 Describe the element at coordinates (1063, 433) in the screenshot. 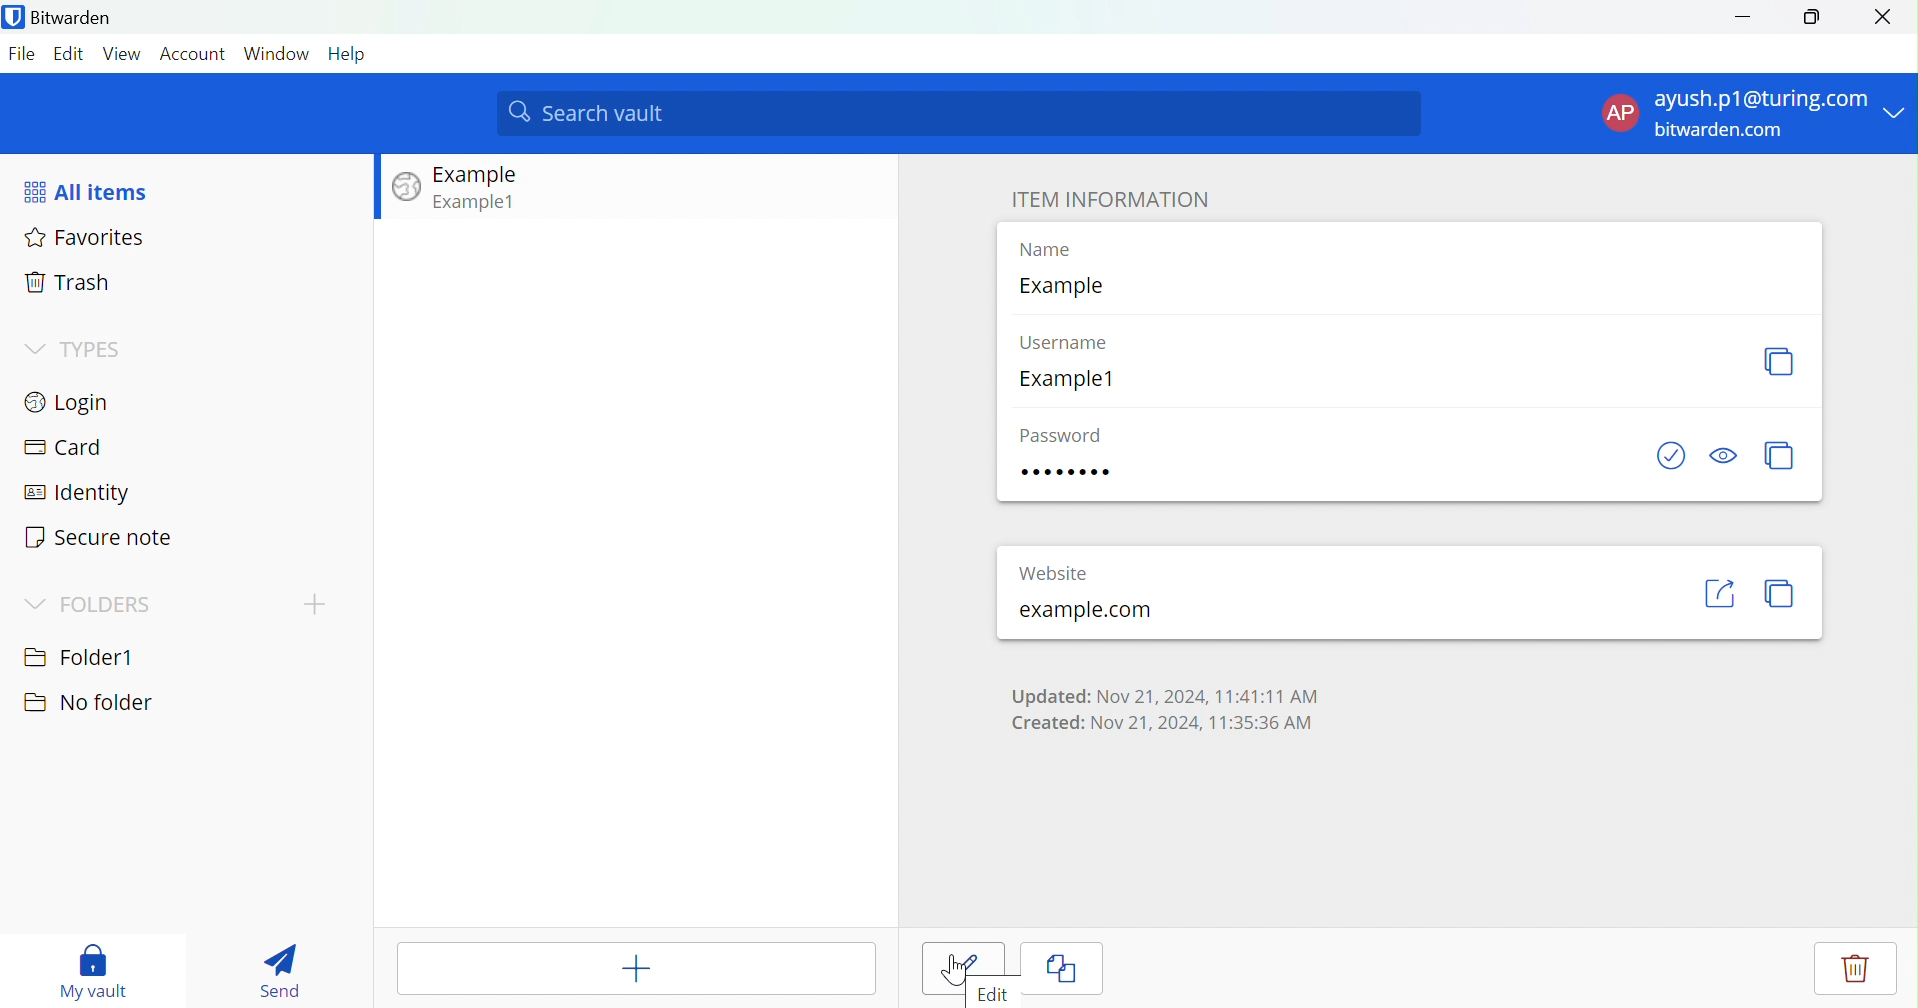

I see `Password` at that location.